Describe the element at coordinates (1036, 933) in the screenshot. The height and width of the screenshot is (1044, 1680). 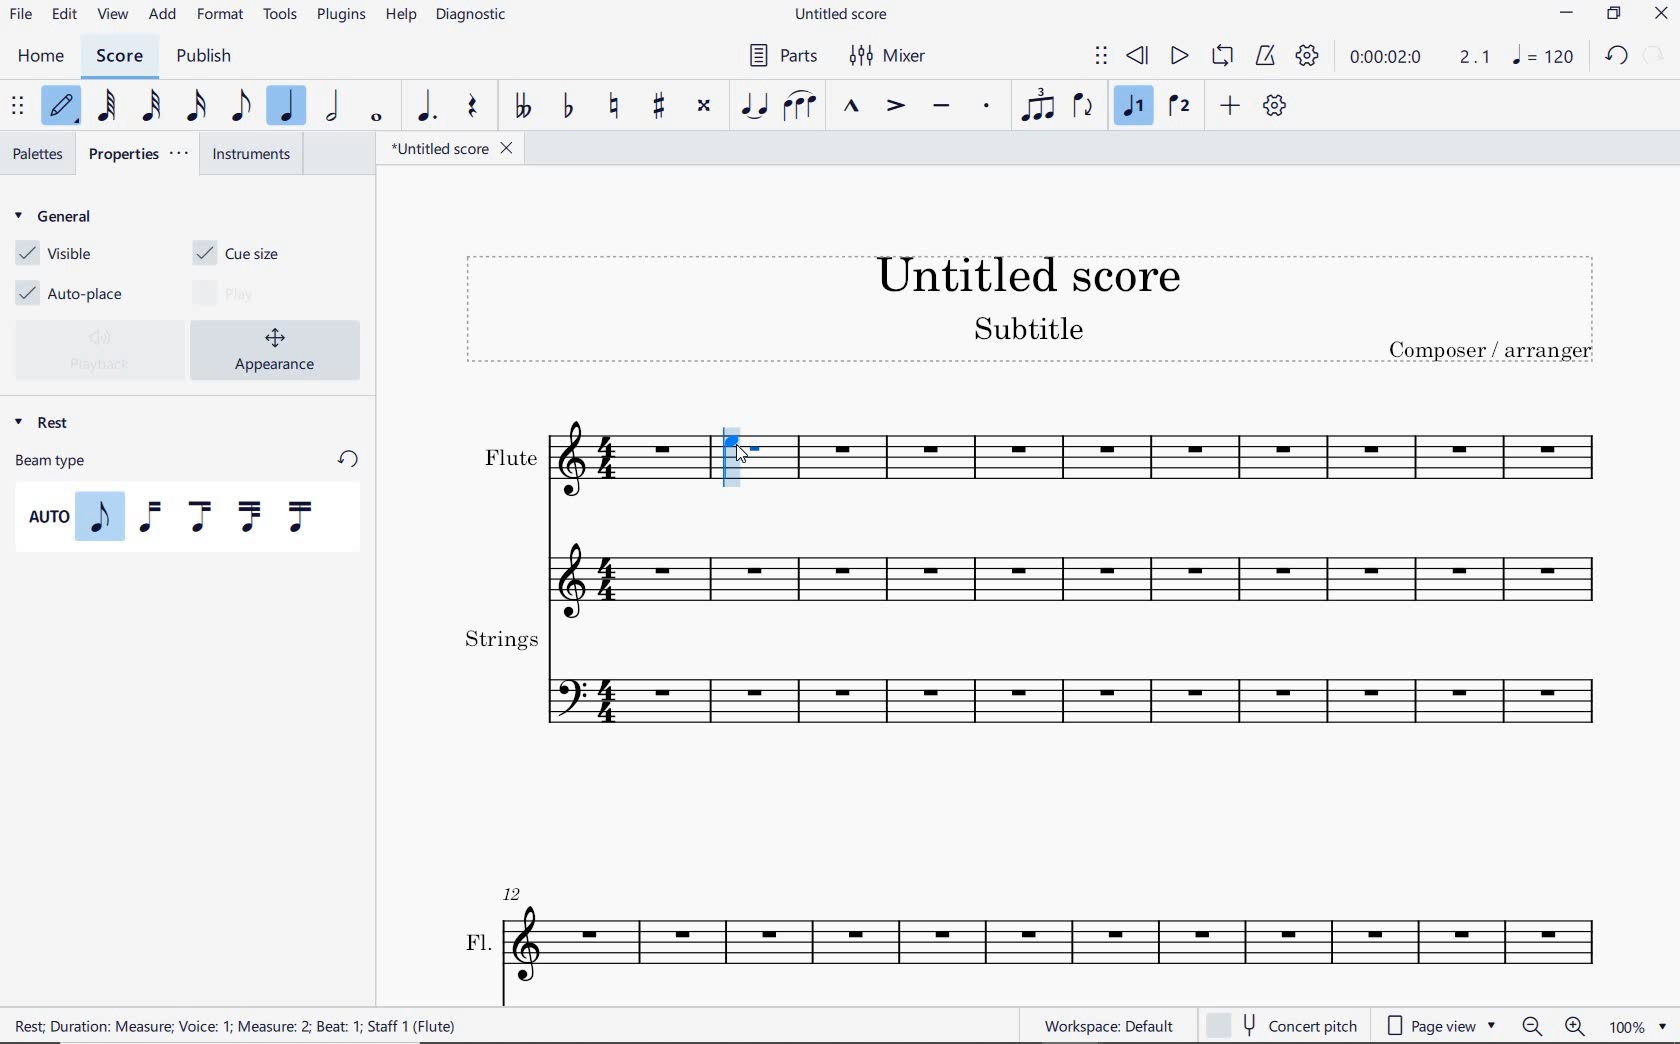
I see `fl.` at that location.